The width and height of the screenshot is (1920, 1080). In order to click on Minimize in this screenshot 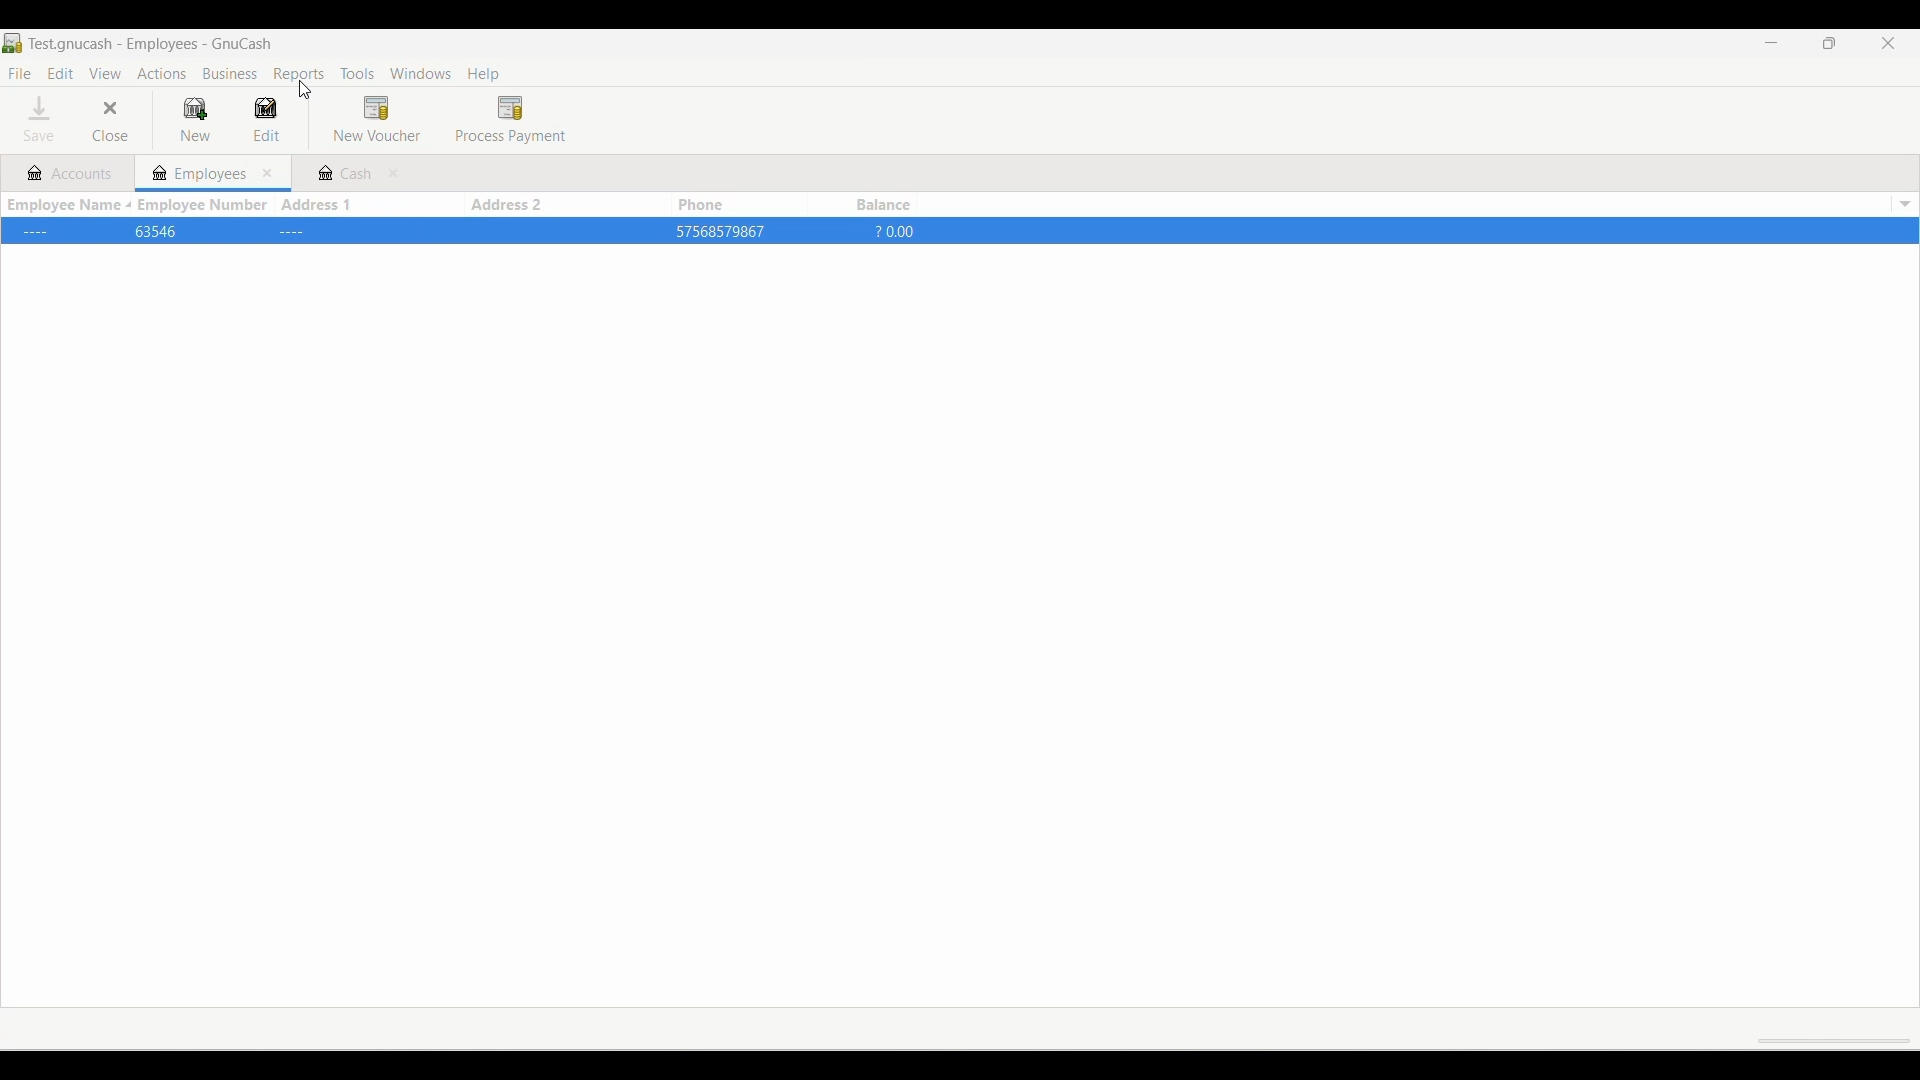, I will do `click(1771, 43)`.